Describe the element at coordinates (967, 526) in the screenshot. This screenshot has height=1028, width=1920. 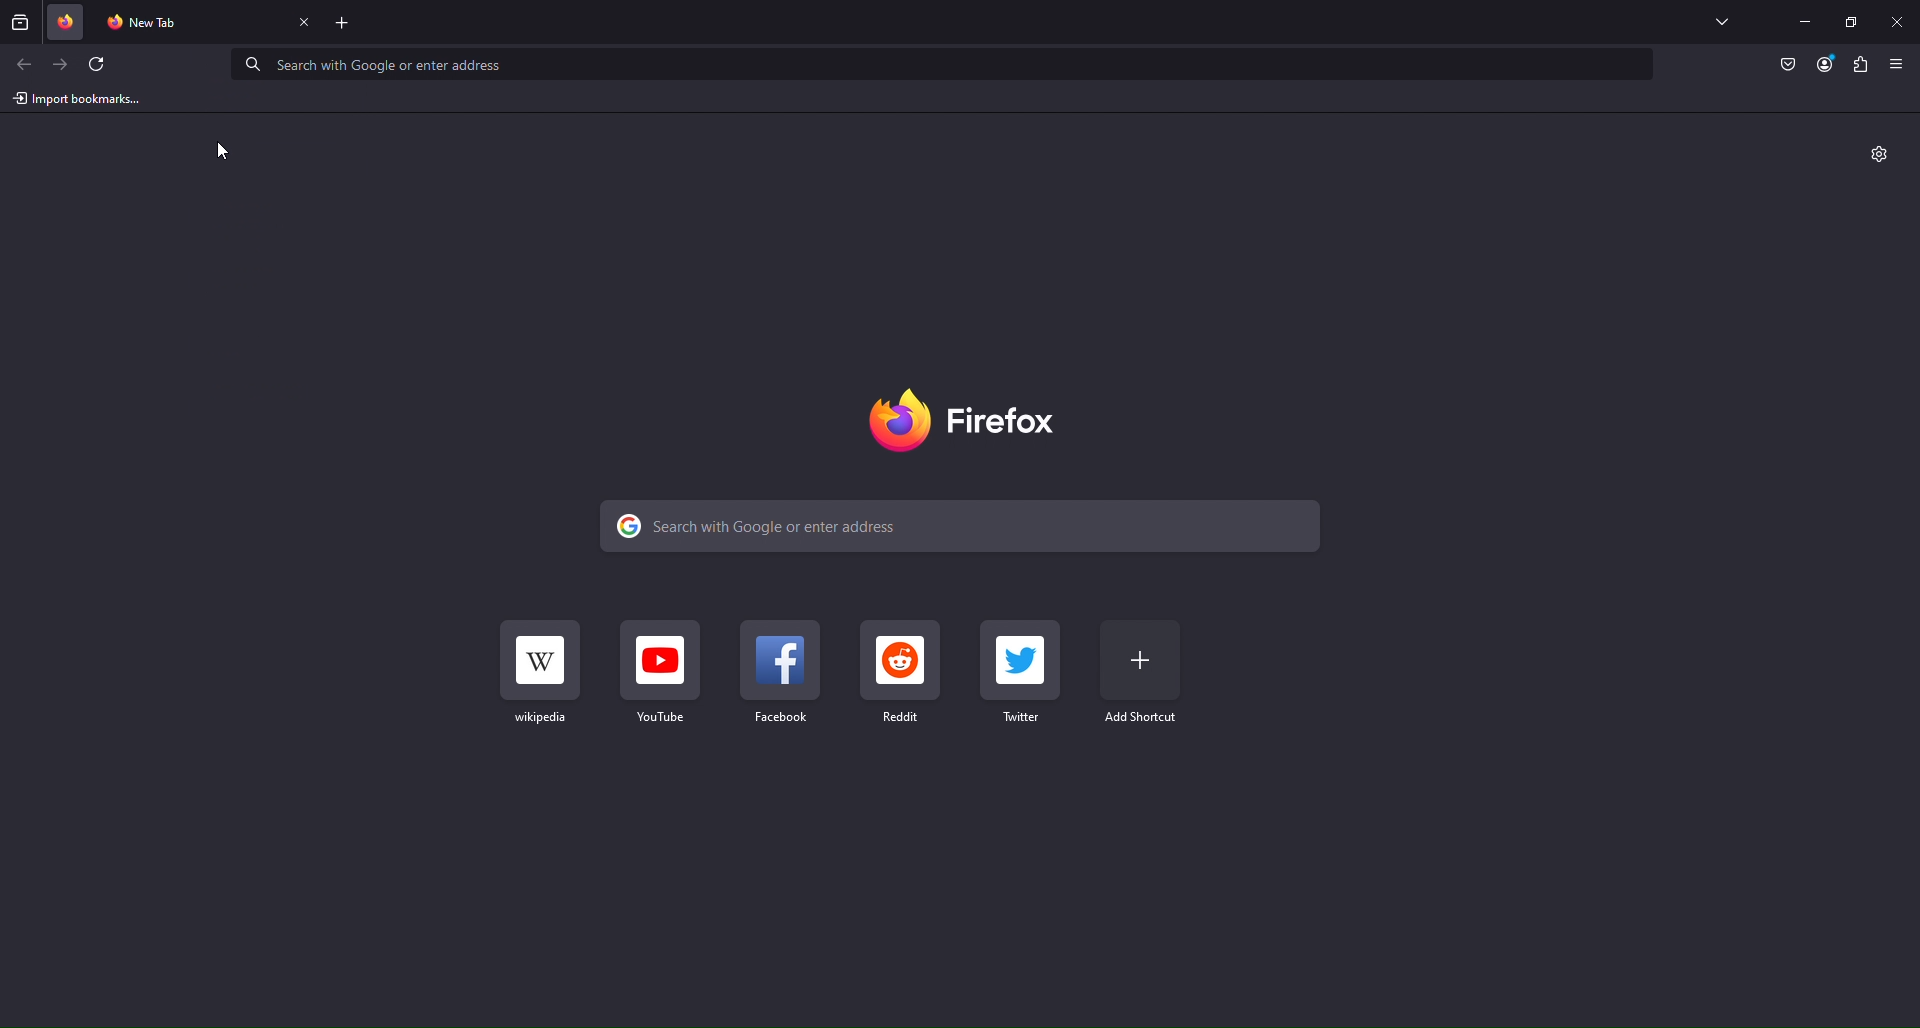
I see `Search Bar` at that location.